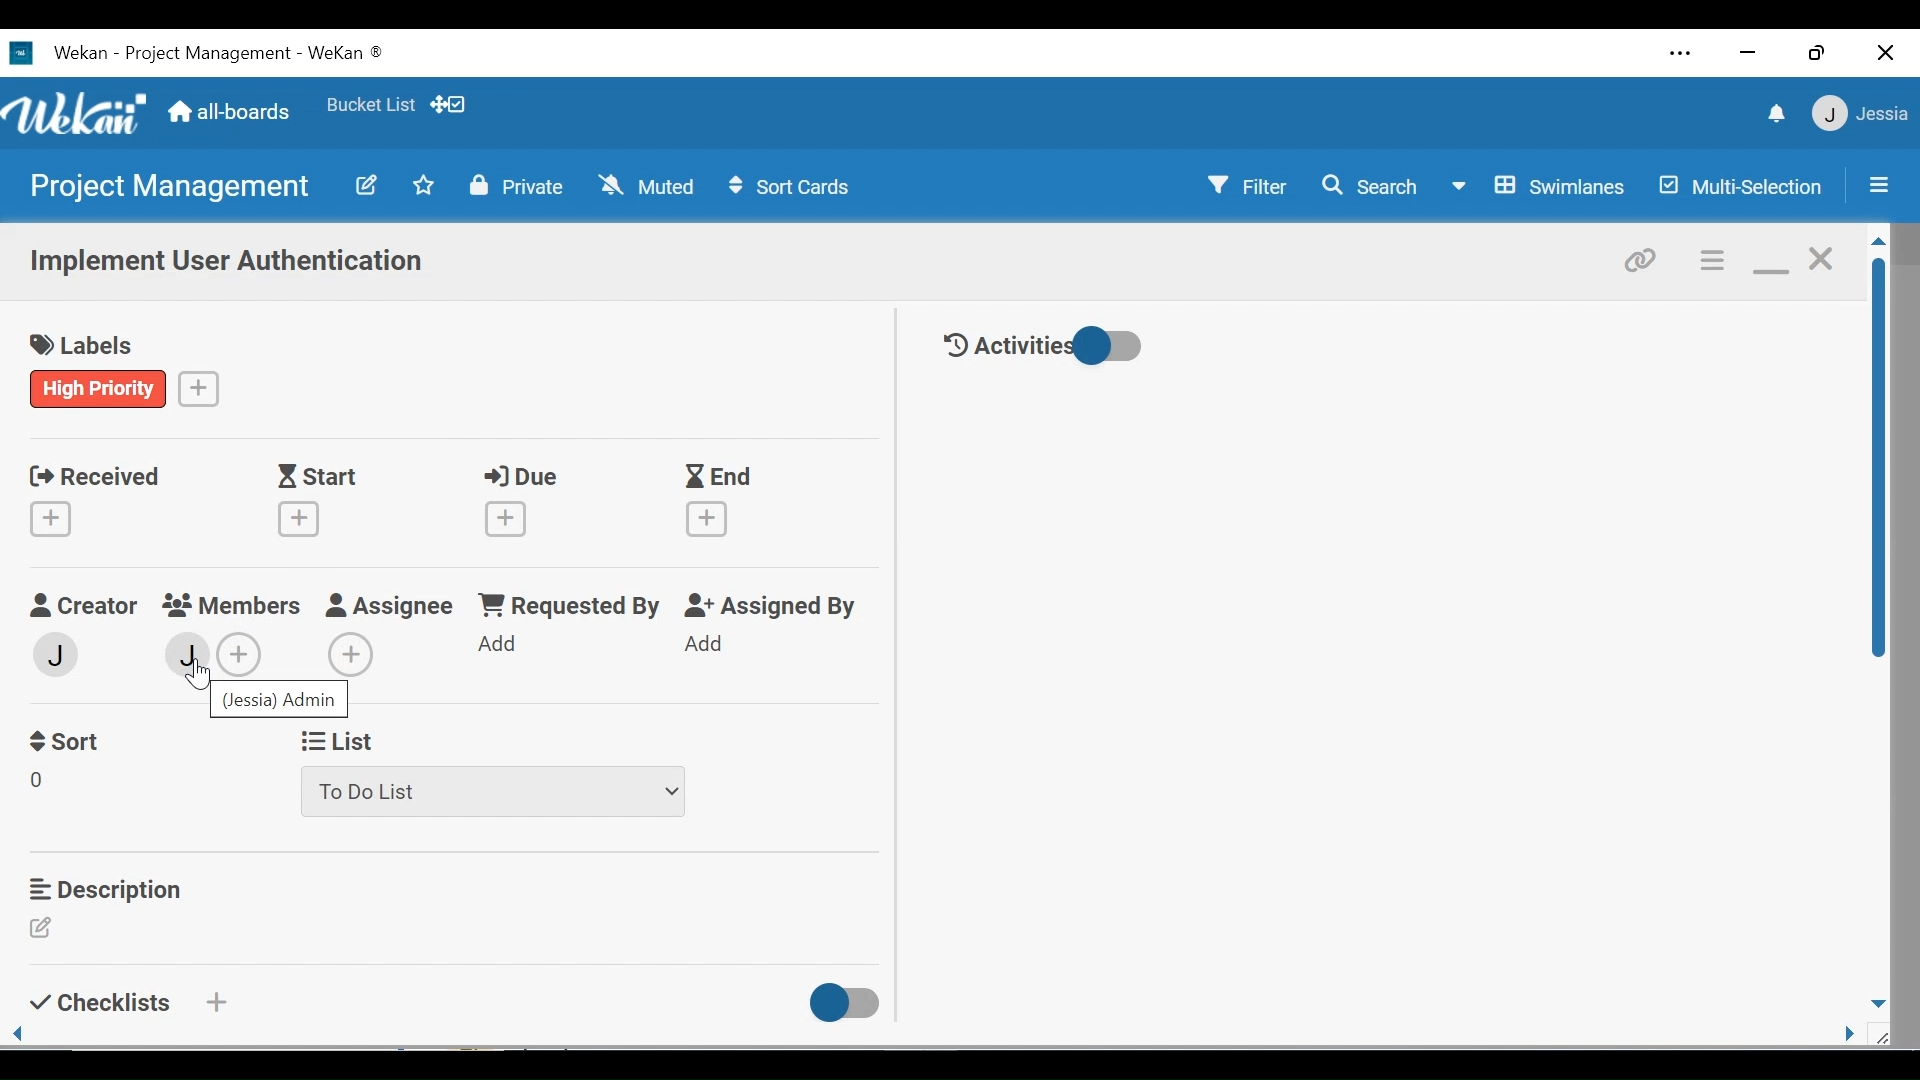 This screenshot has width=1920, height=1080. Describe the element at coordinates (1877, 242) in the screenshot. I see `move up` at that location.